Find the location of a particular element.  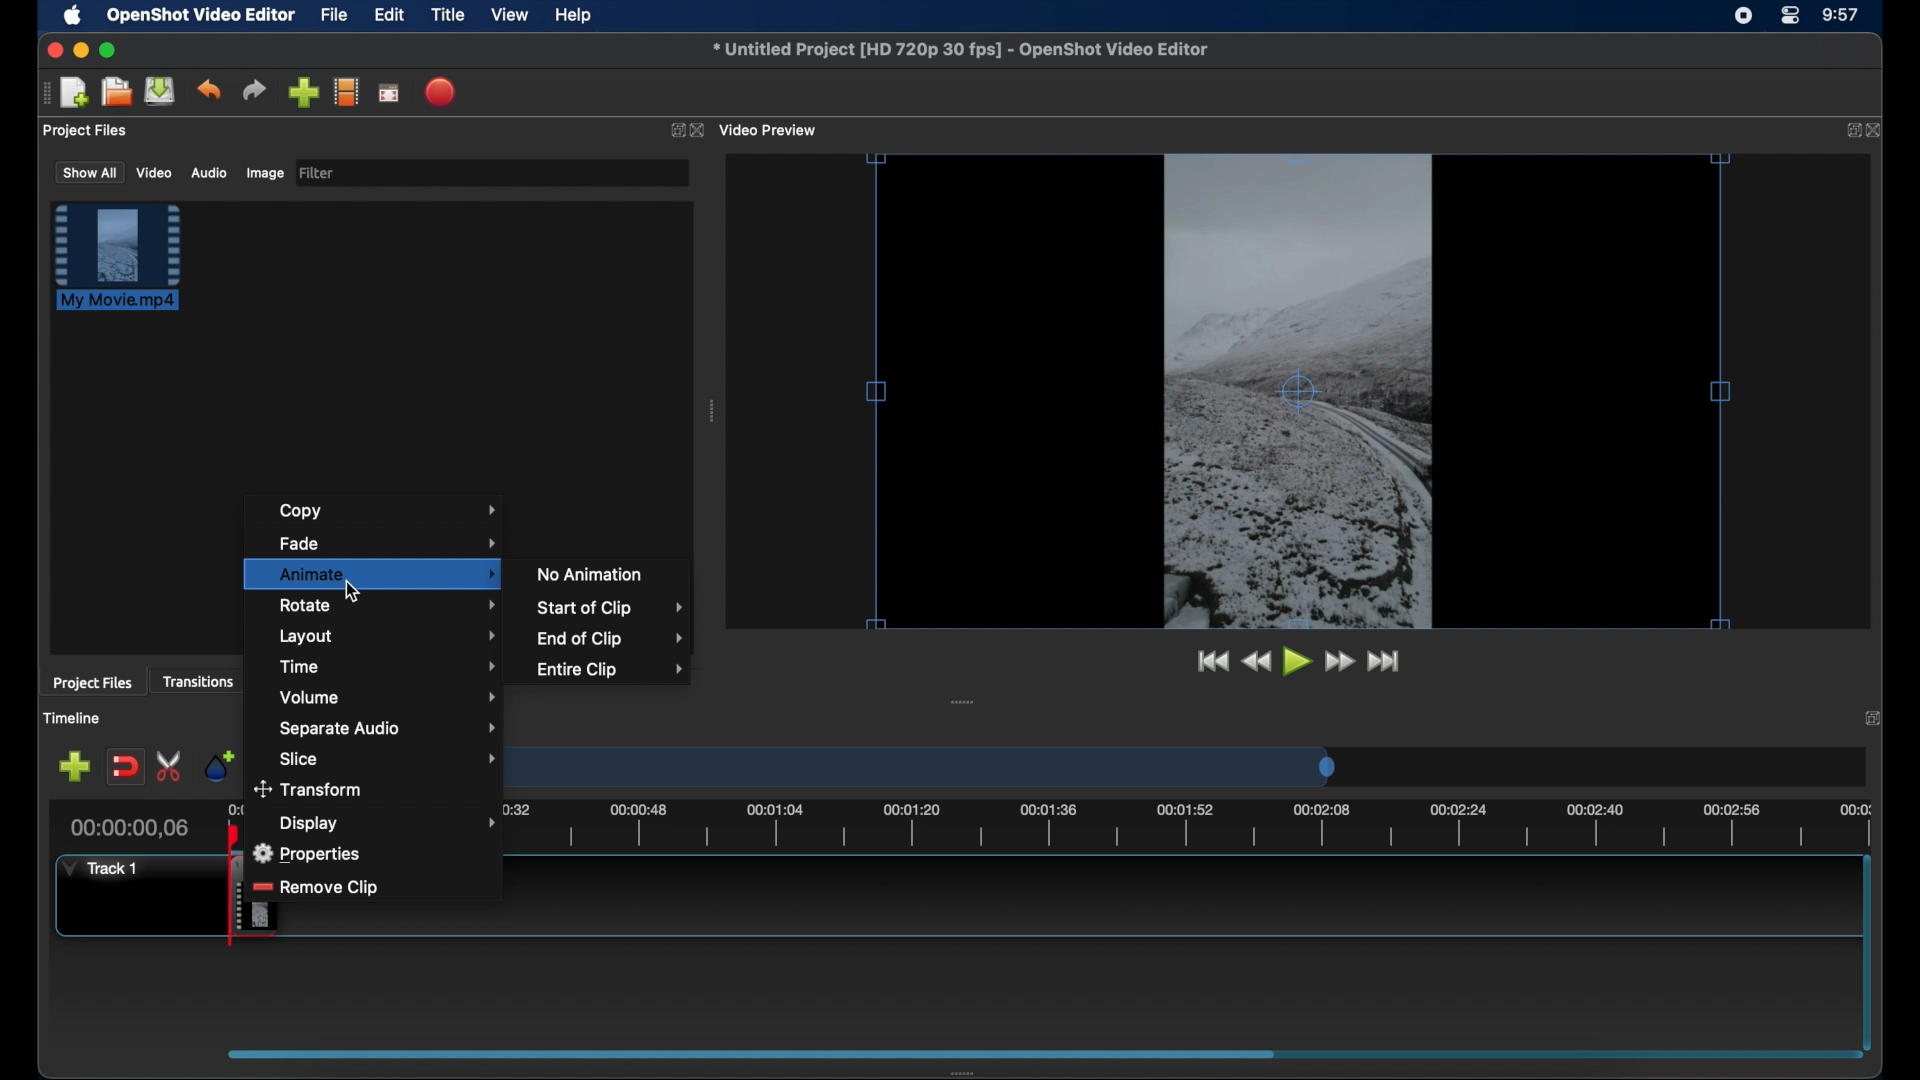

time menu is located at coordinates (389, 665).